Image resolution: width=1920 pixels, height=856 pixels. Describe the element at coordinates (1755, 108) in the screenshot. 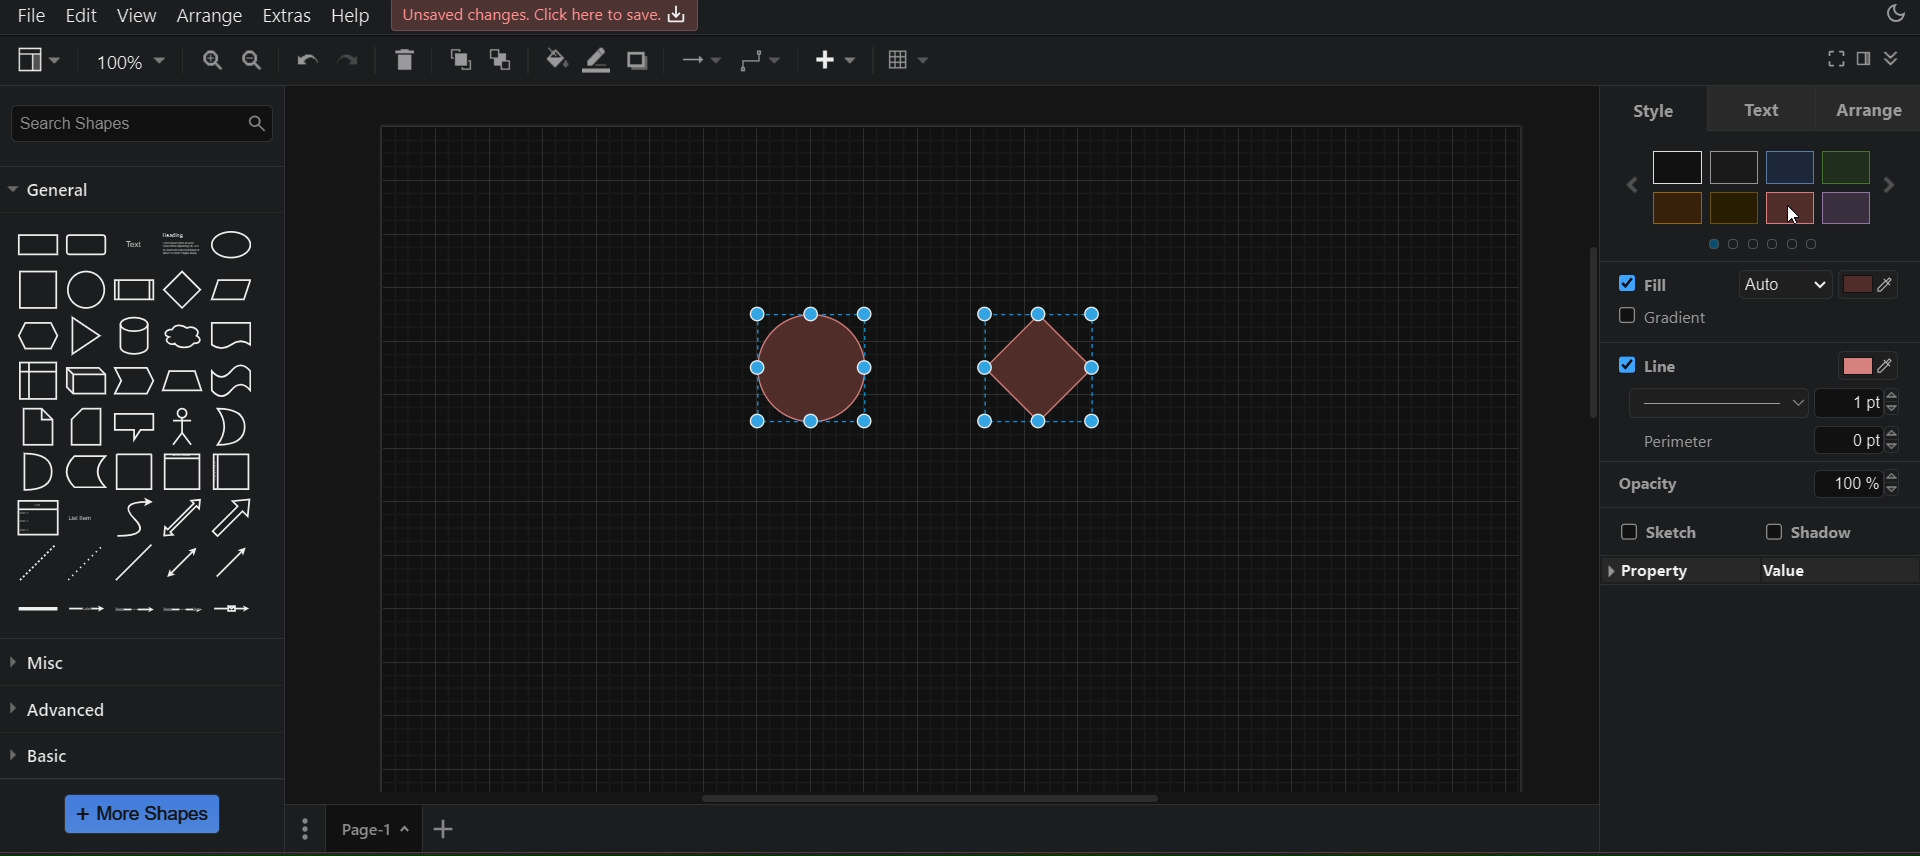

I see `text` at that location.